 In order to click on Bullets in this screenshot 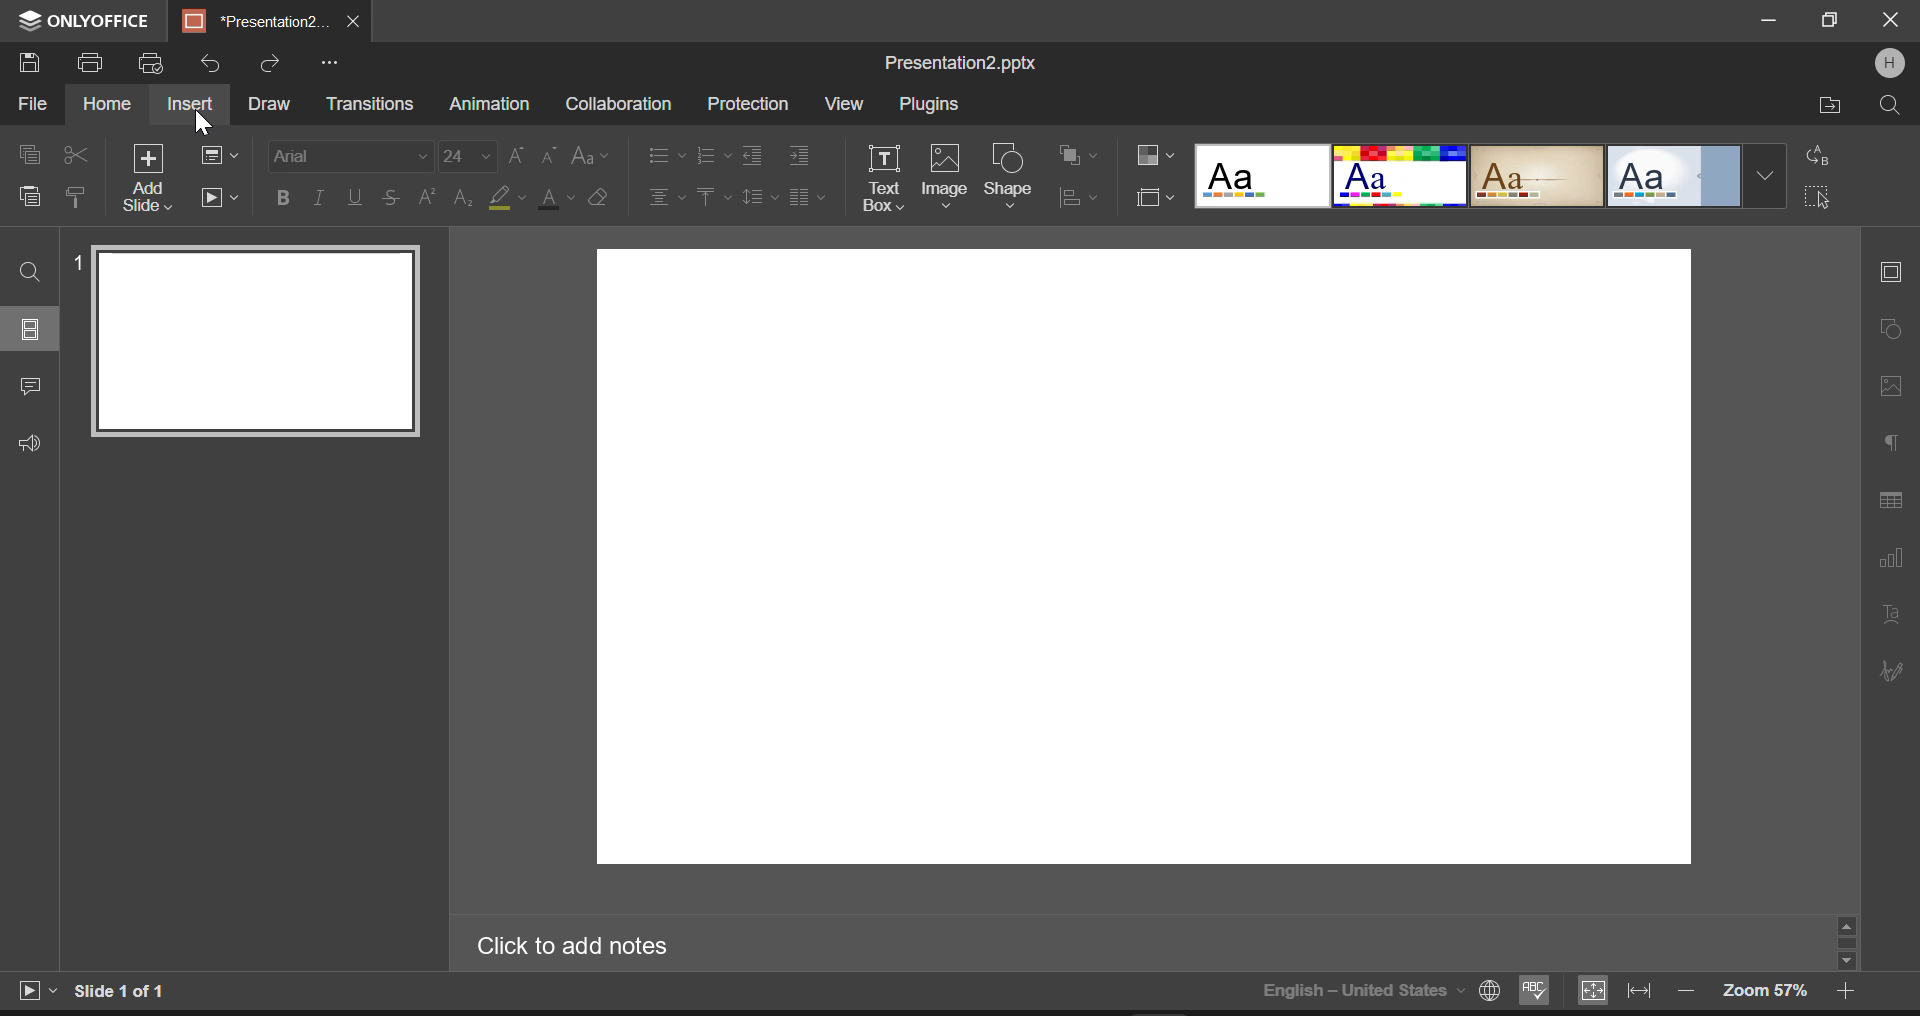, I will do `click(662, 155)`.